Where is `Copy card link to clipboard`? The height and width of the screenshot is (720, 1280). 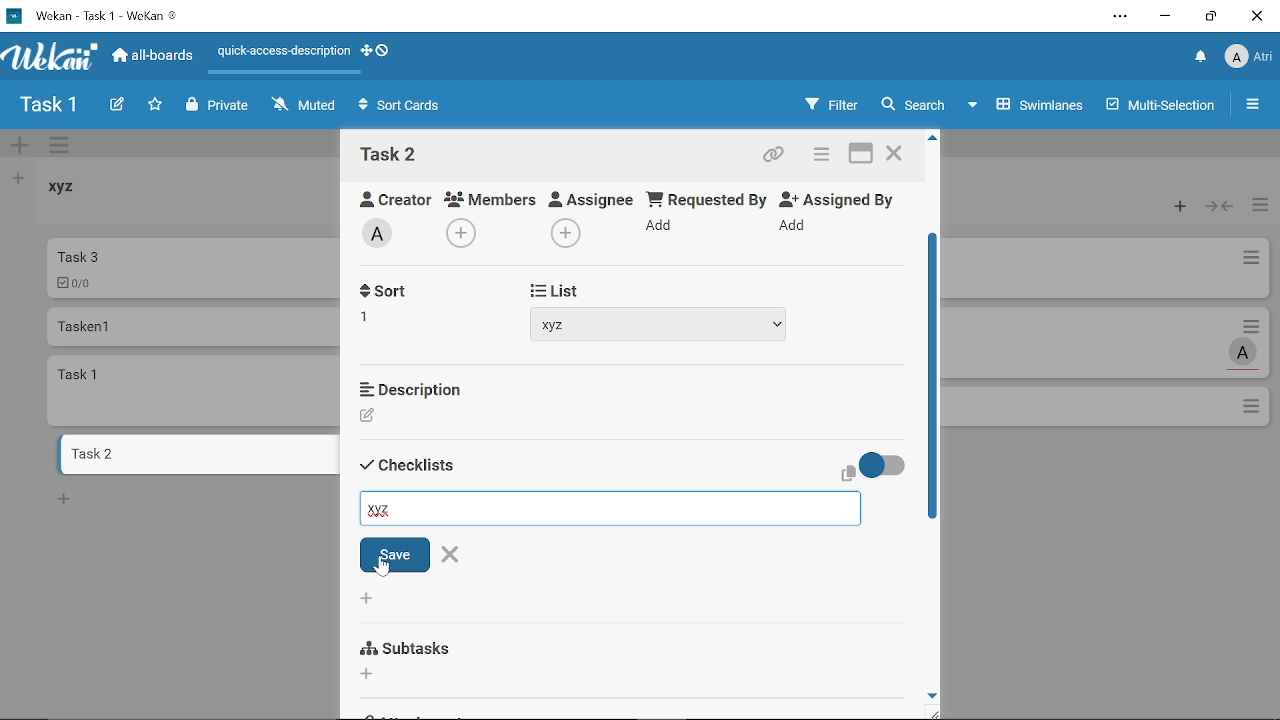 Copy card link to clipboard is located at coordinates (776, 157).